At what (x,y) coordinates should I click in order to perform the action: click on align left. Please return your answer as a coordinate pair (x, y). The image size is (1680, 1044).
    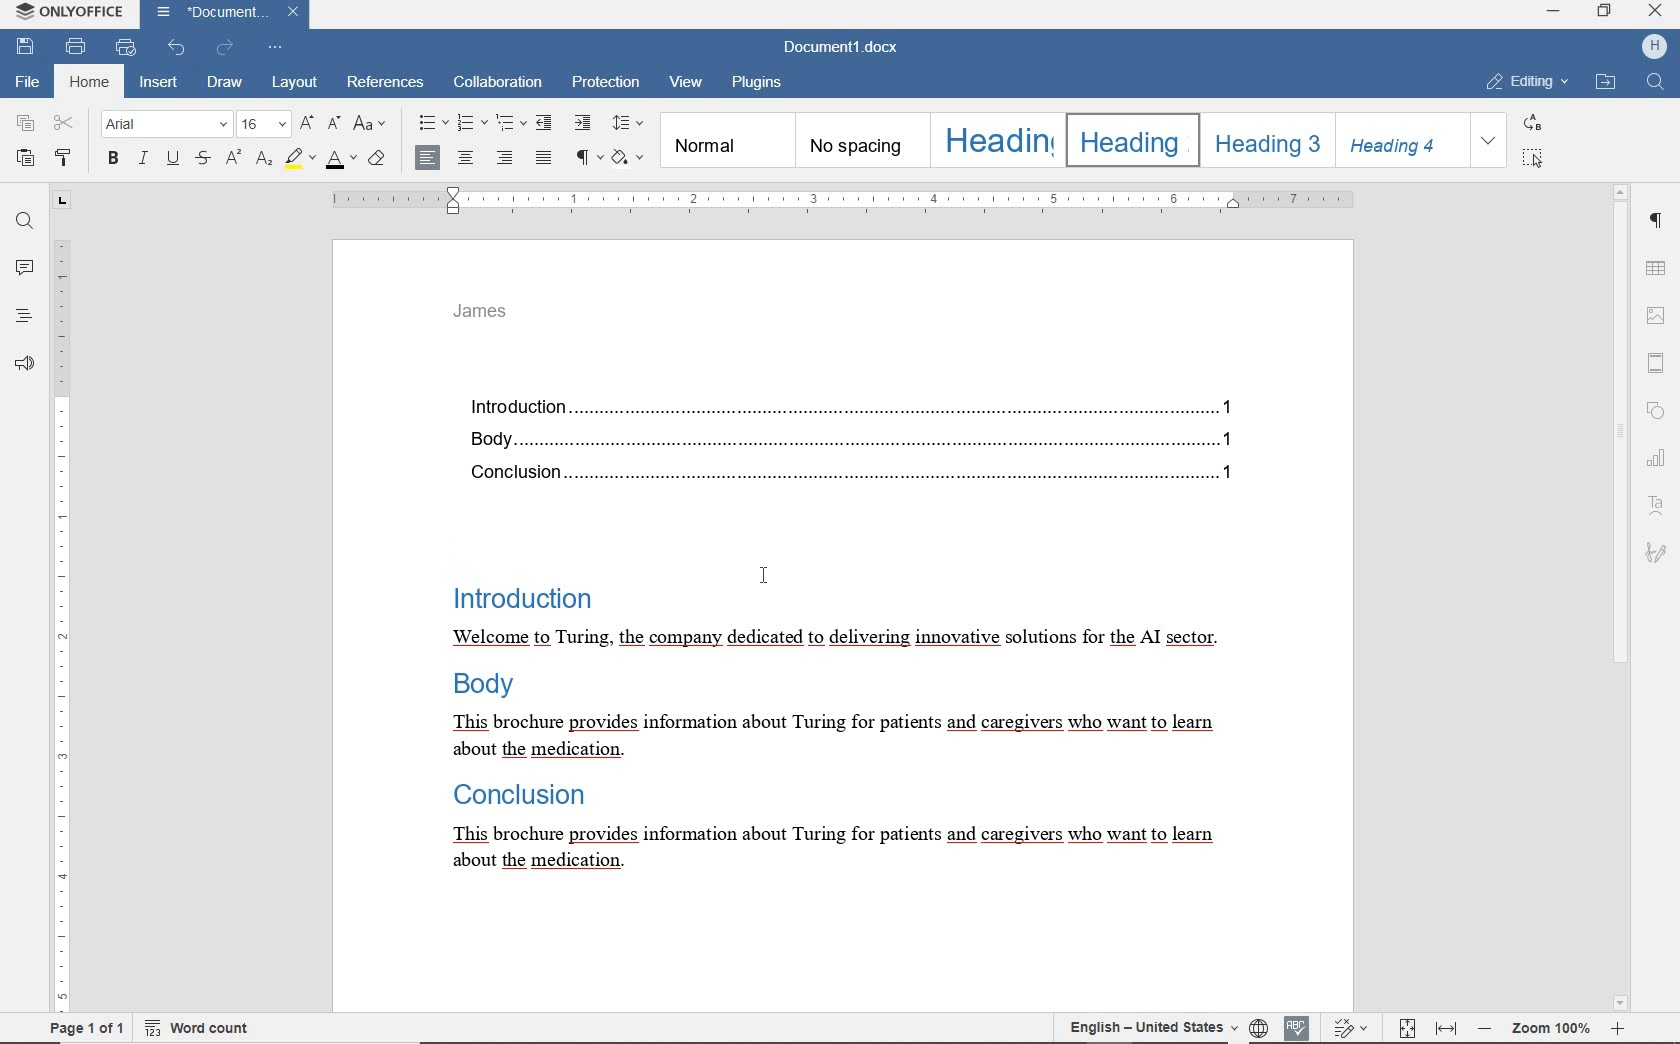
    Looking at the image, I should click on (428, 158).